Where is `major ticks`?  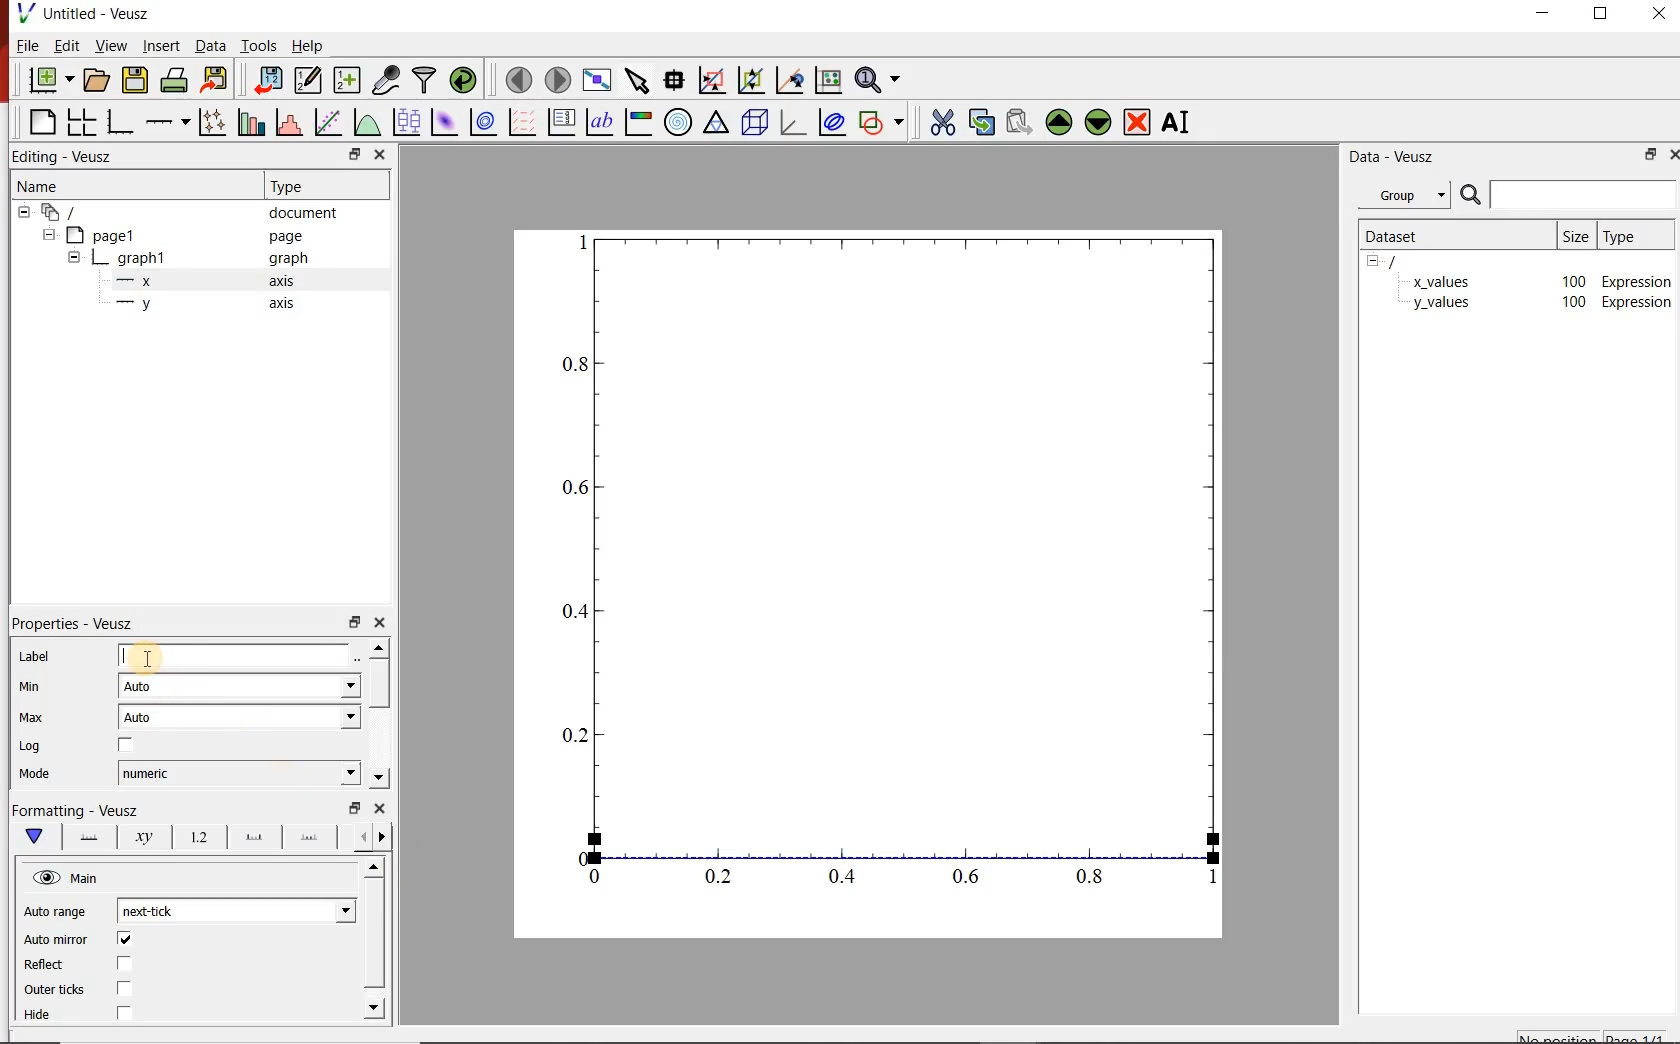 major ticks is located at coordinates (255, 837).